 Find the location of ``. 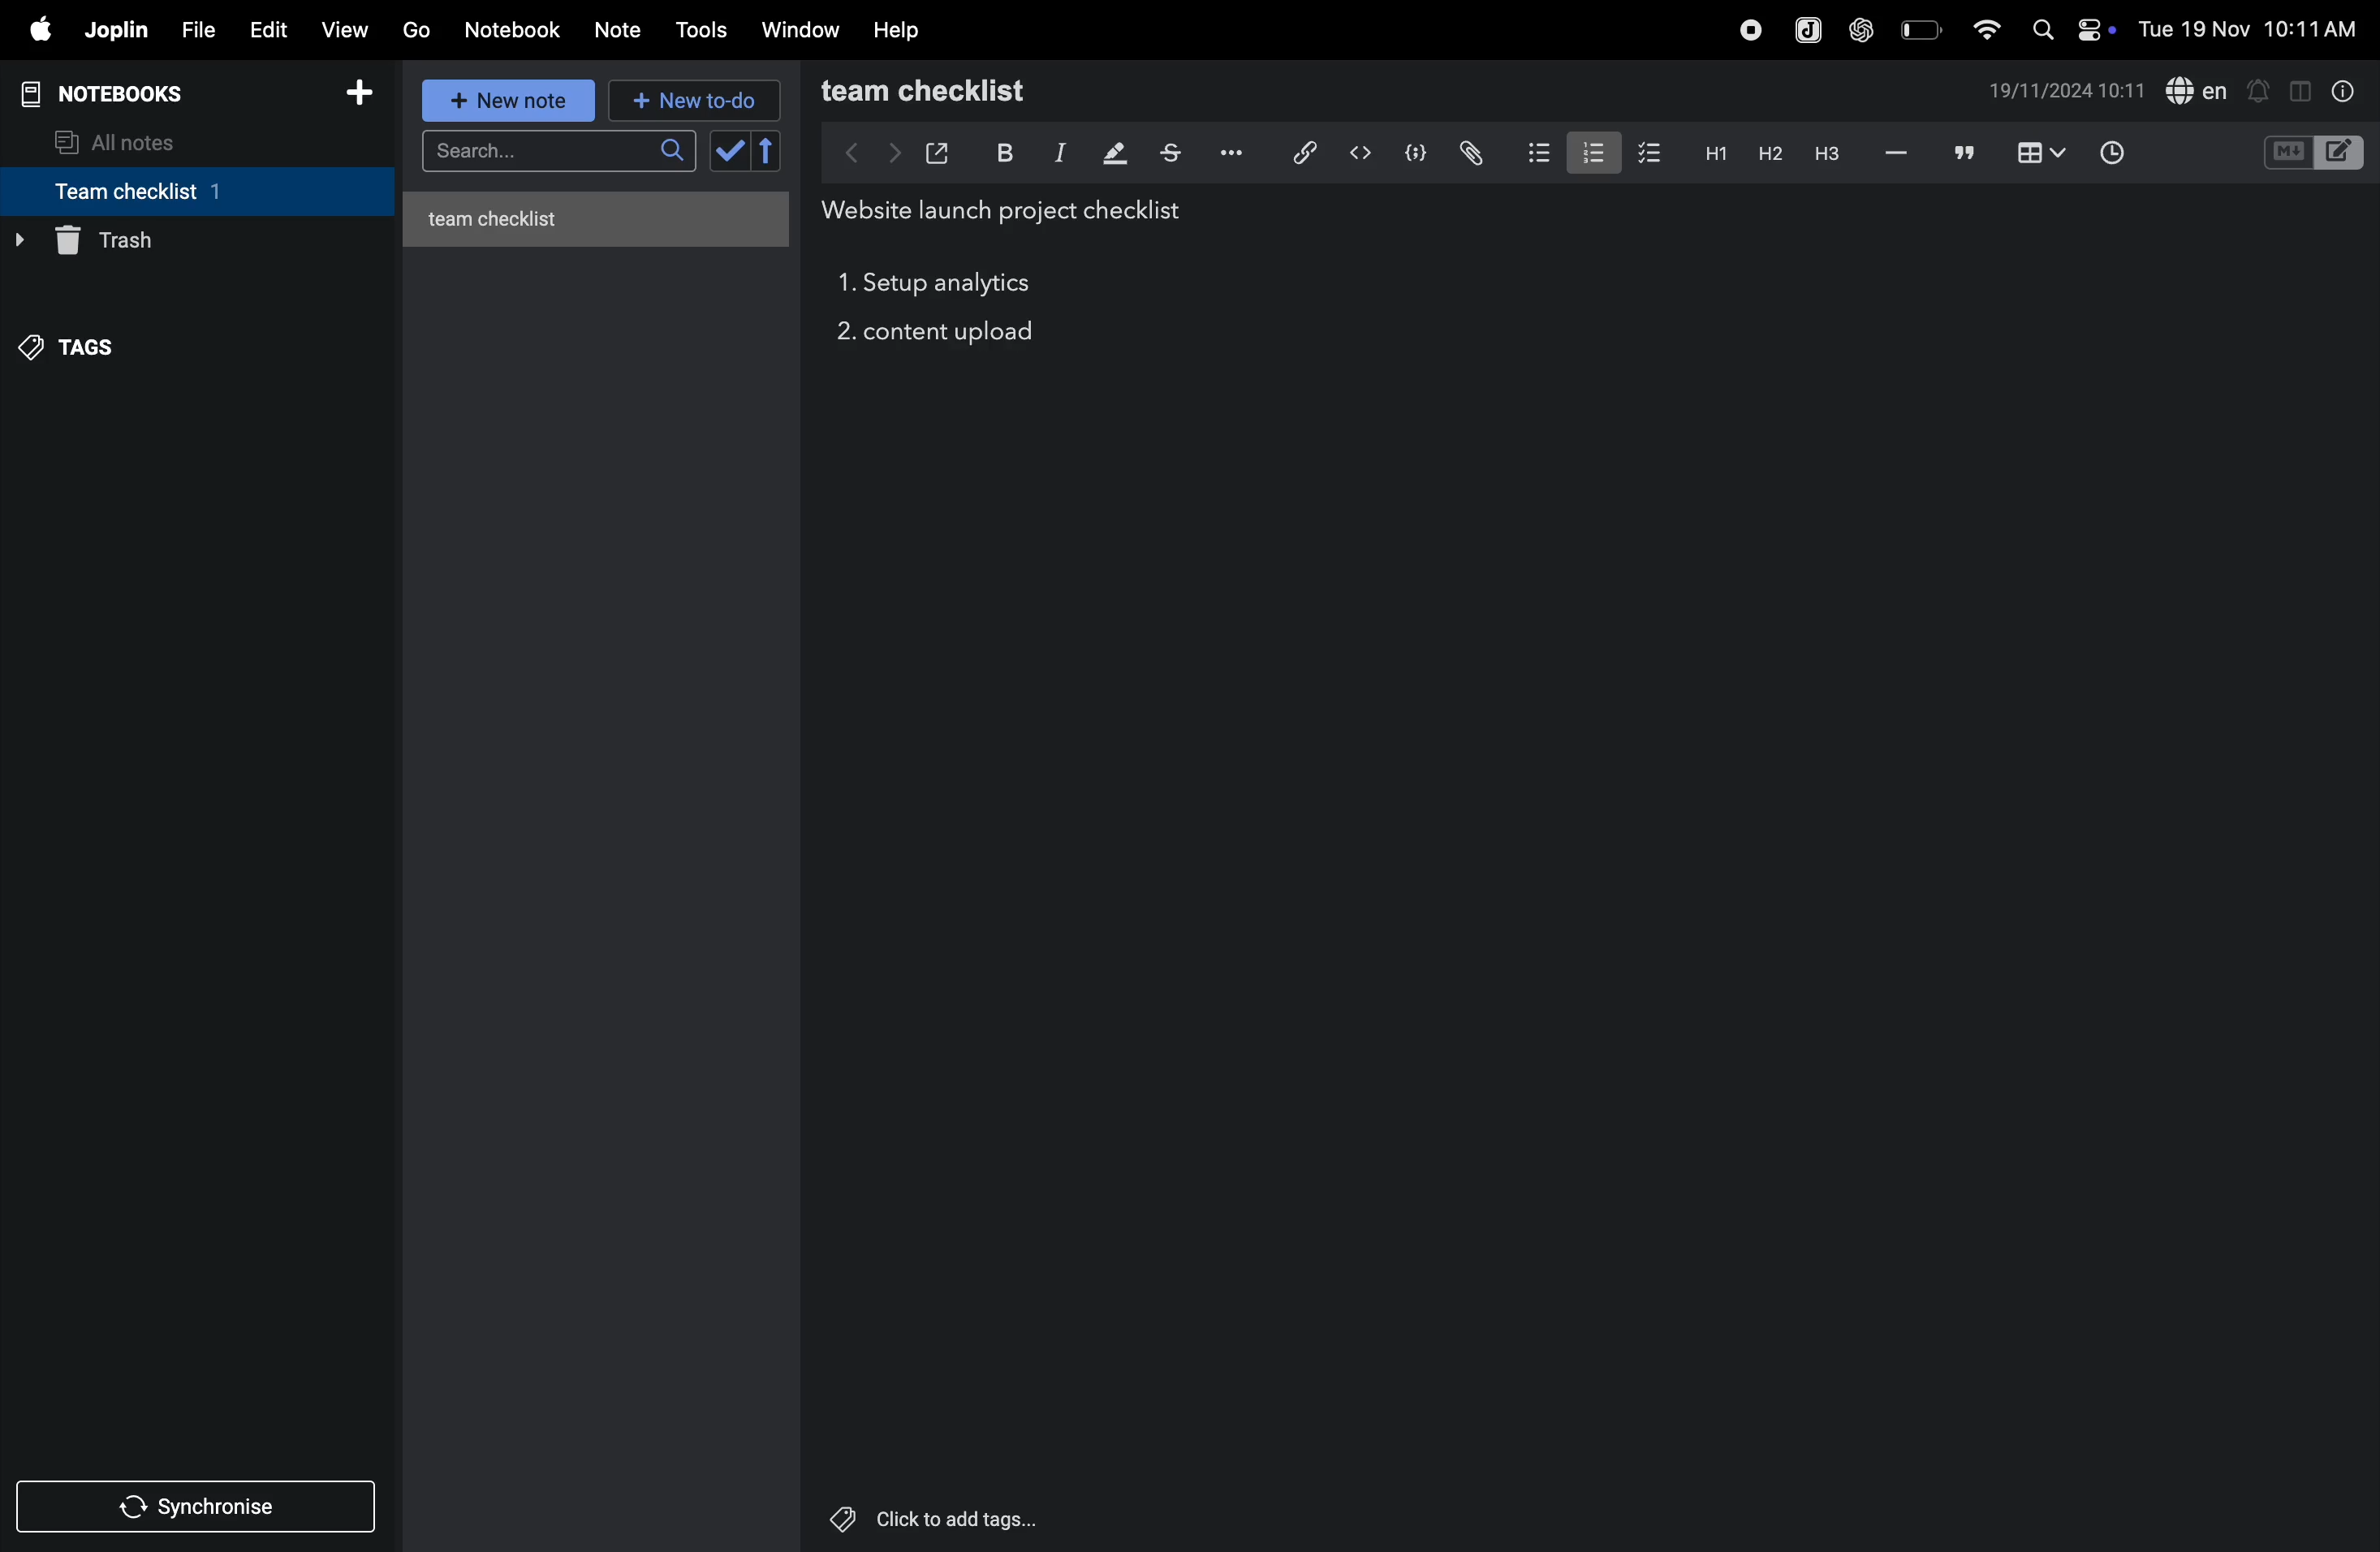

 is located at coordinates (2257, 88).